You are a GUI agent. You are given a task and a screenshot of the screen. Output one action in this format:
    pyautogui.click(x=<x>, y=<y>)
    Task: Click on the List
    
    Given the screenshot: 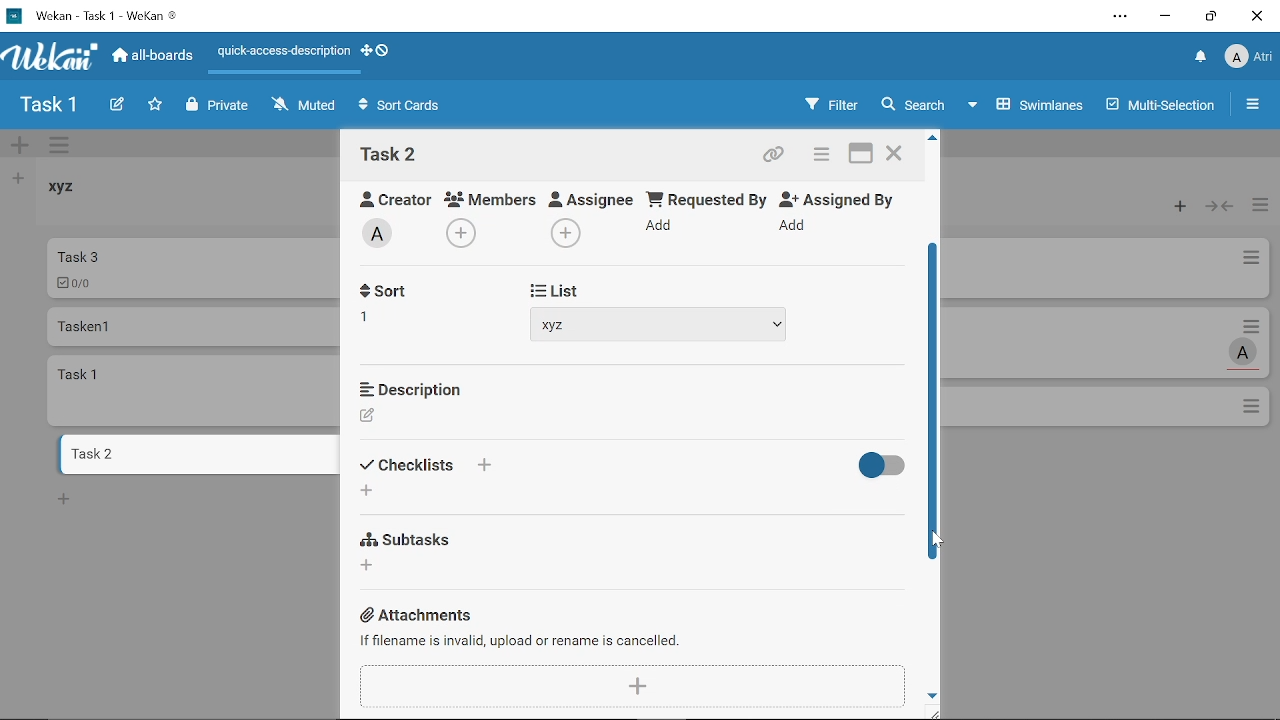 What is the action you would take?
    pyautogui.click(x=557, y=468)
    